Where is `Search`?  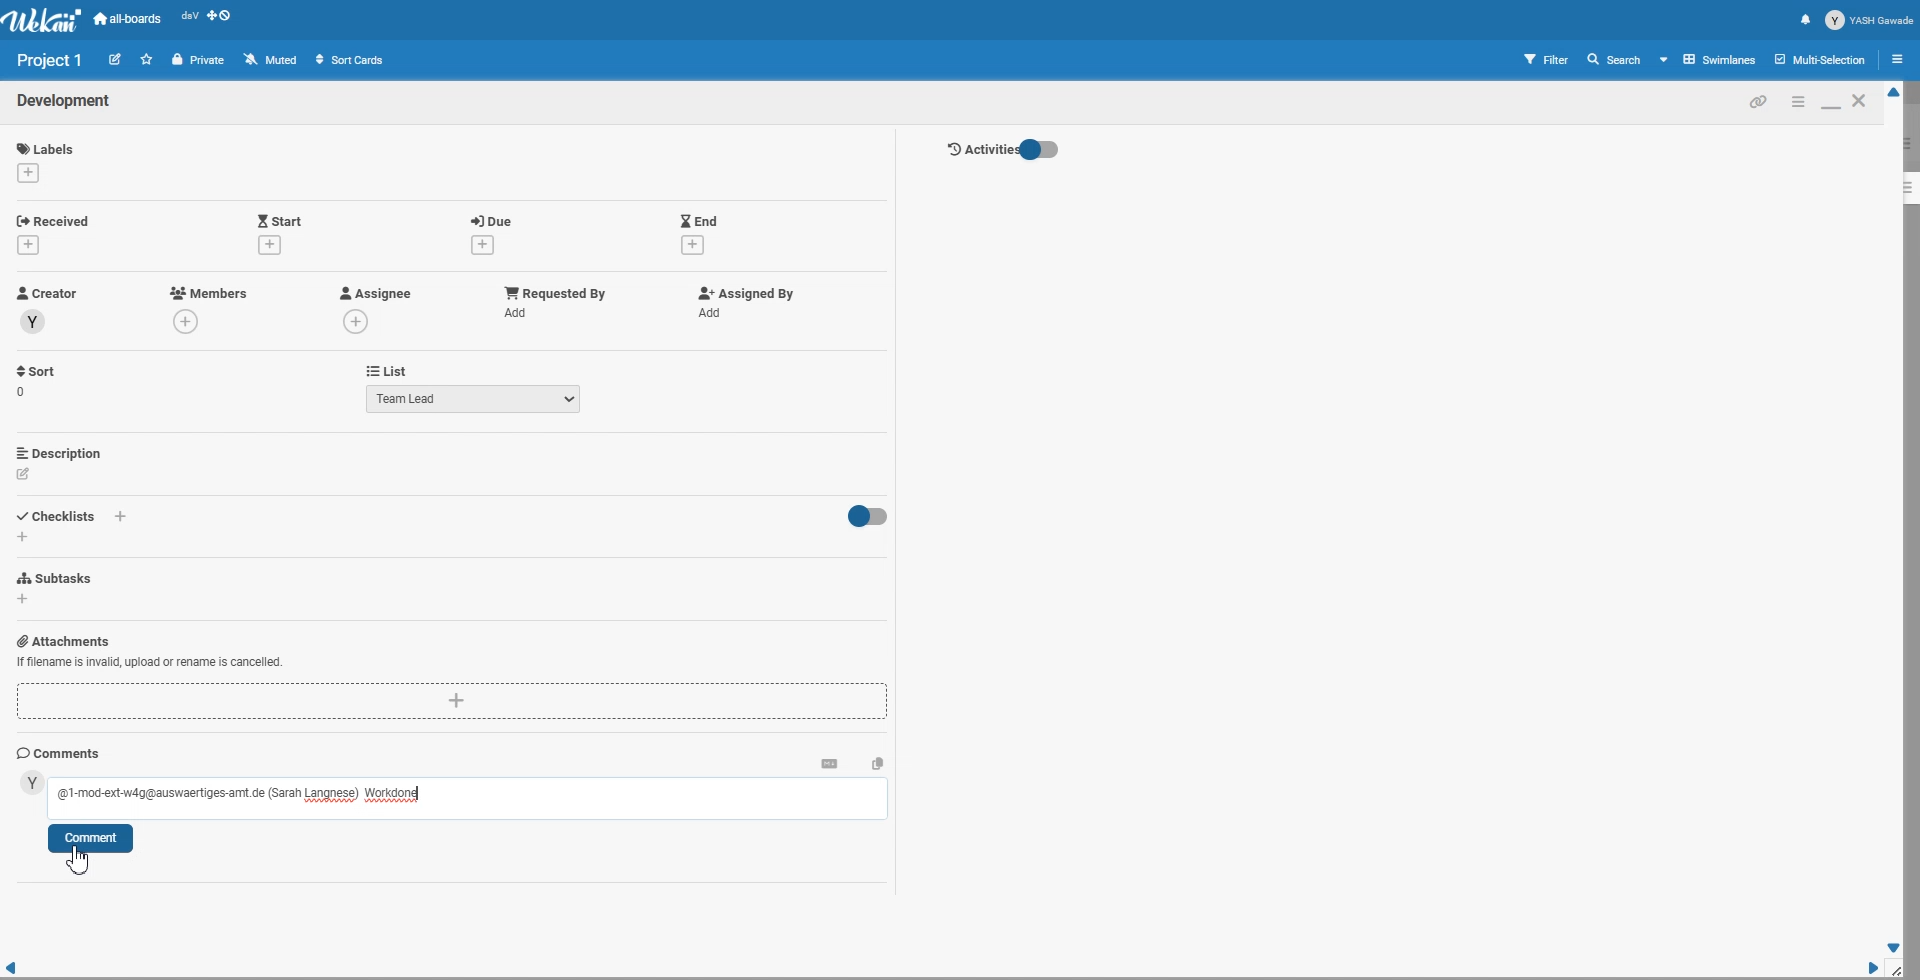
Search is located at coordinates (1615, 59).